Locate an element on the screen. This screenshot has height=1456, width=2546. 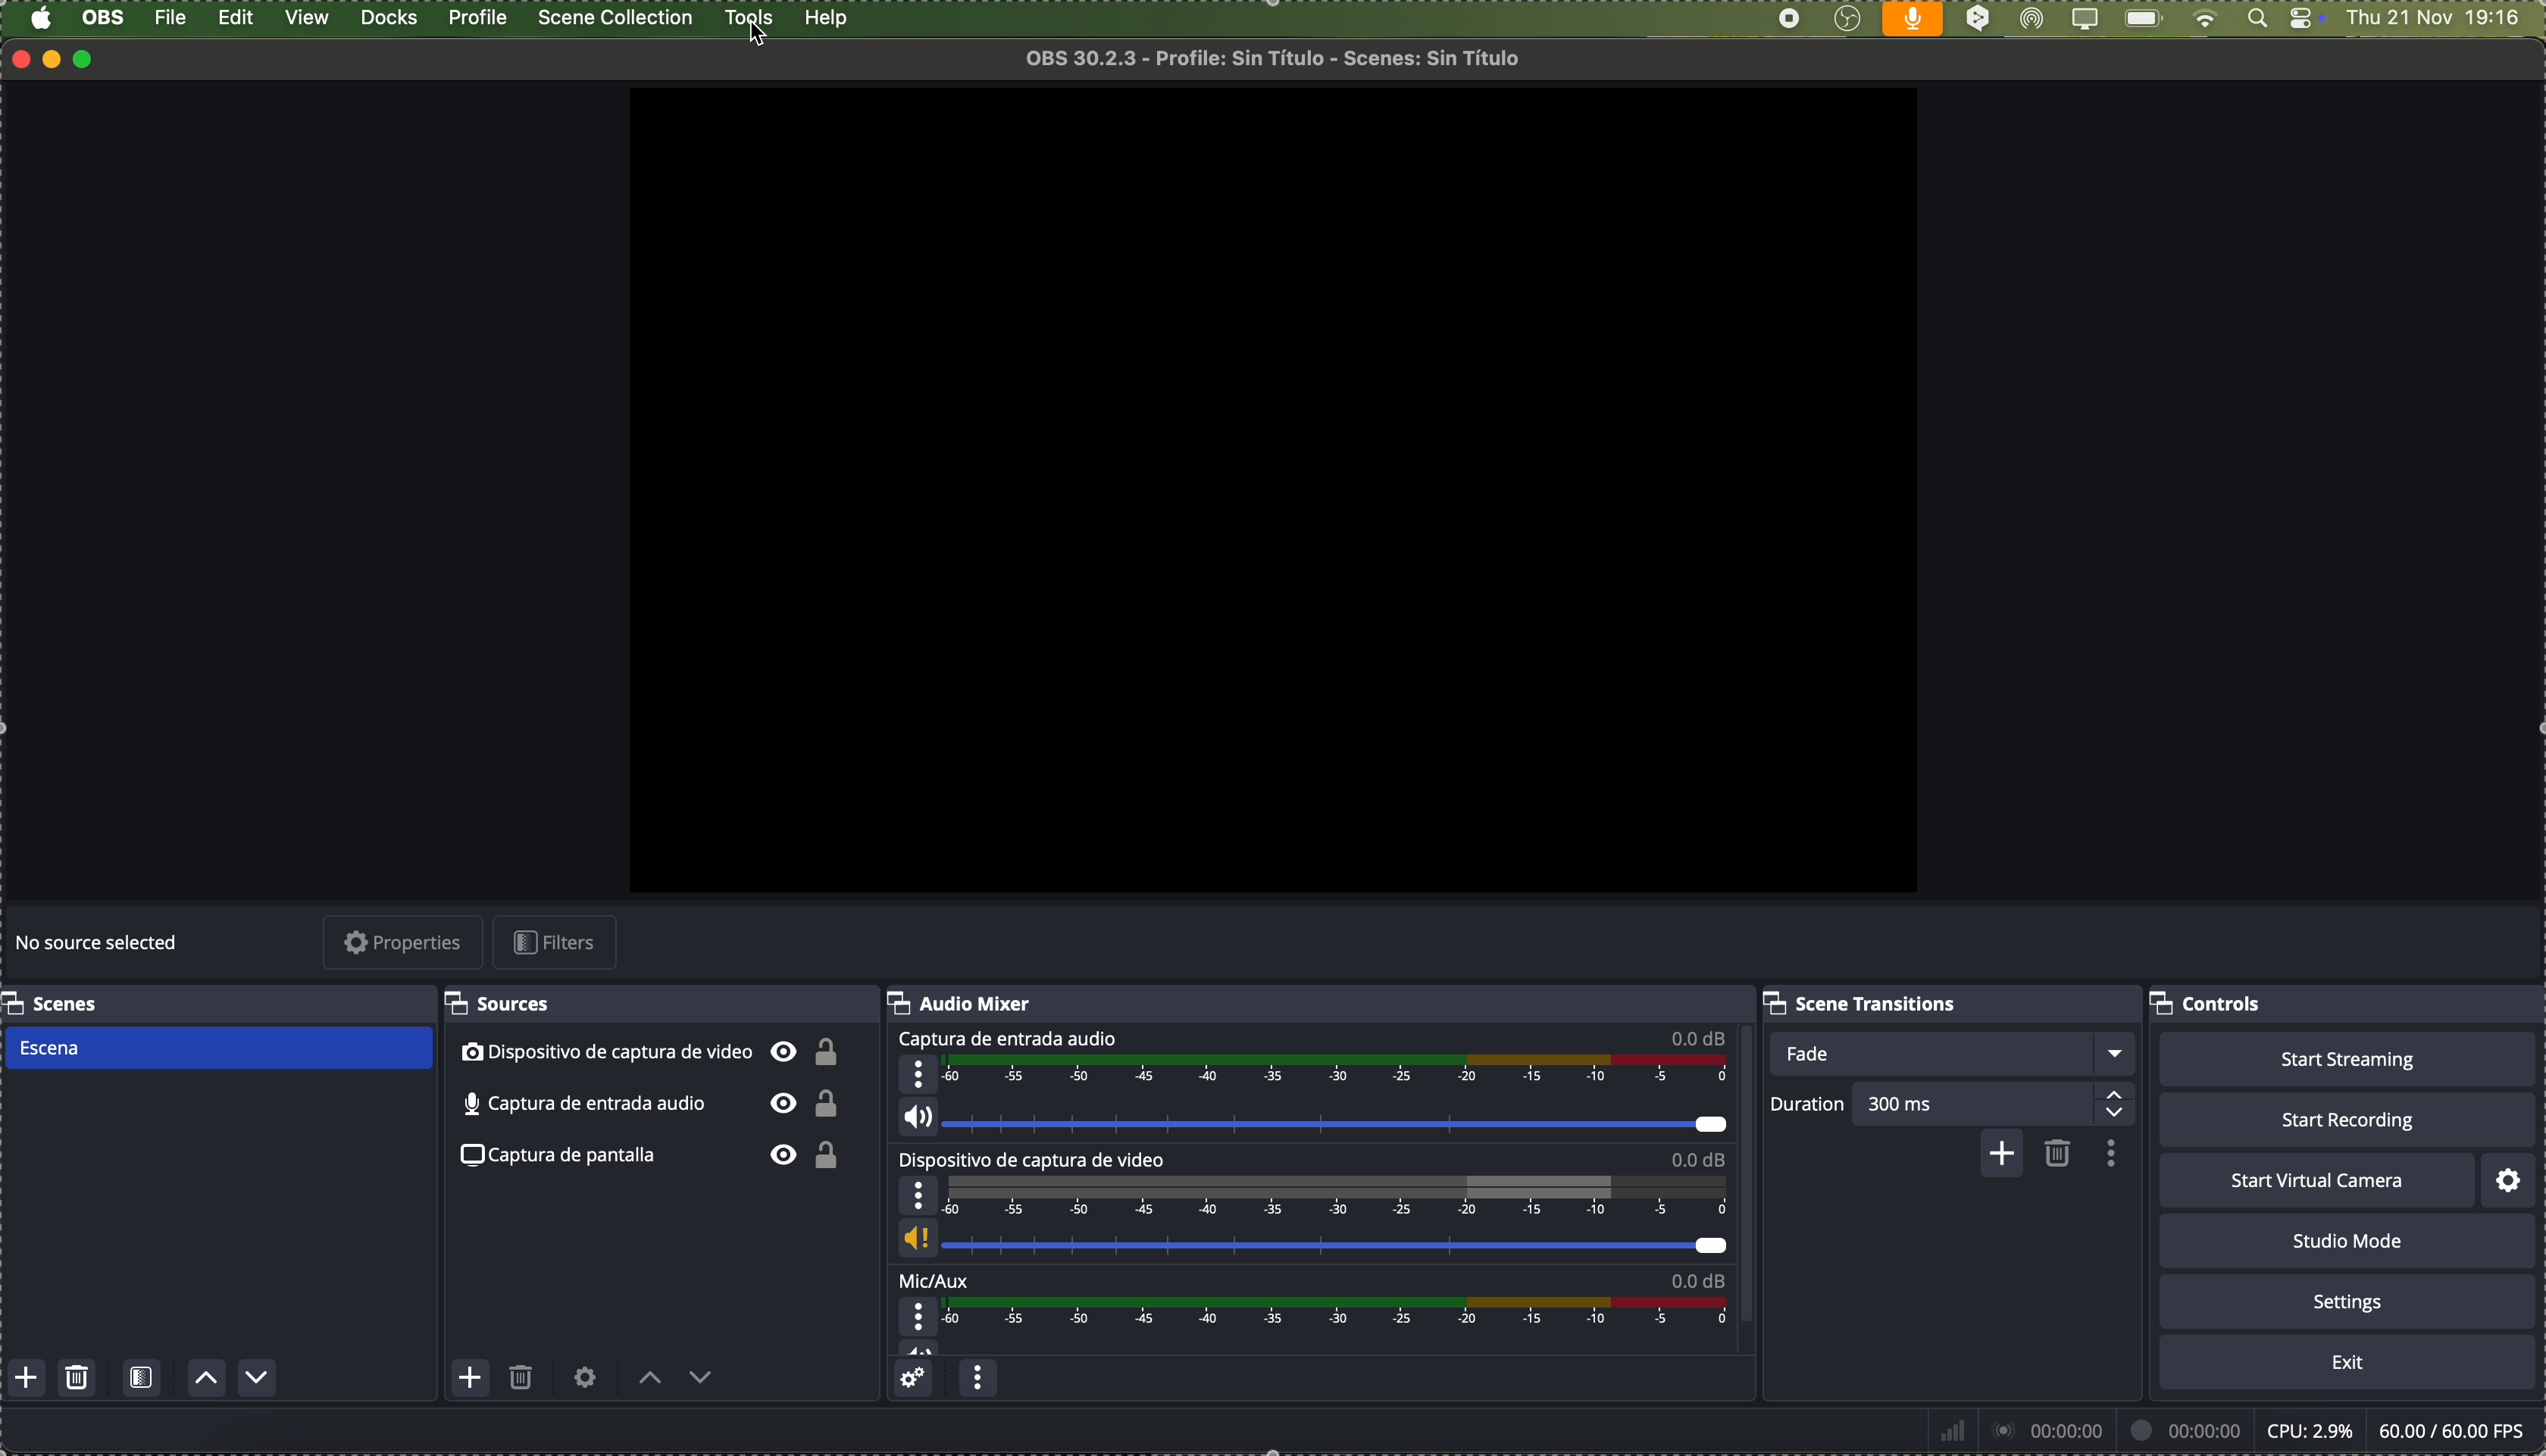
start virtual camera is located at coordinates (2316, 1181).